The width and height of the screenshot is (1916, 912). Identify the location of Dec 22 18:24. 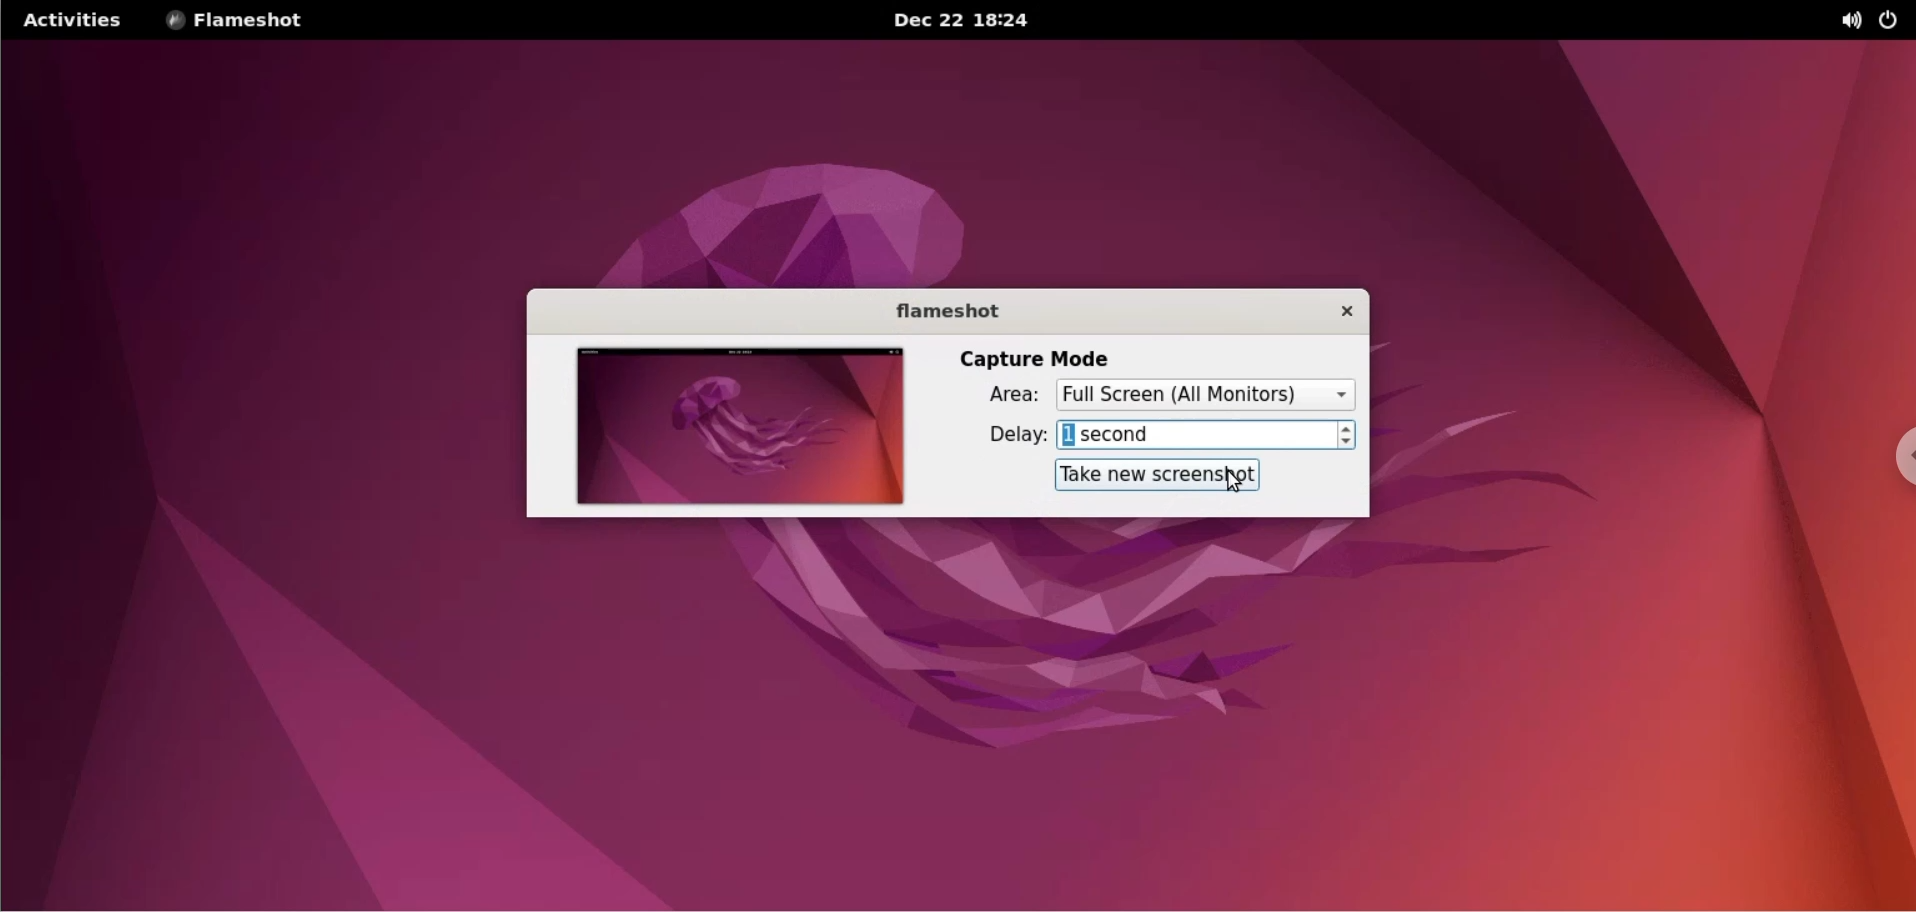
(951, 20).